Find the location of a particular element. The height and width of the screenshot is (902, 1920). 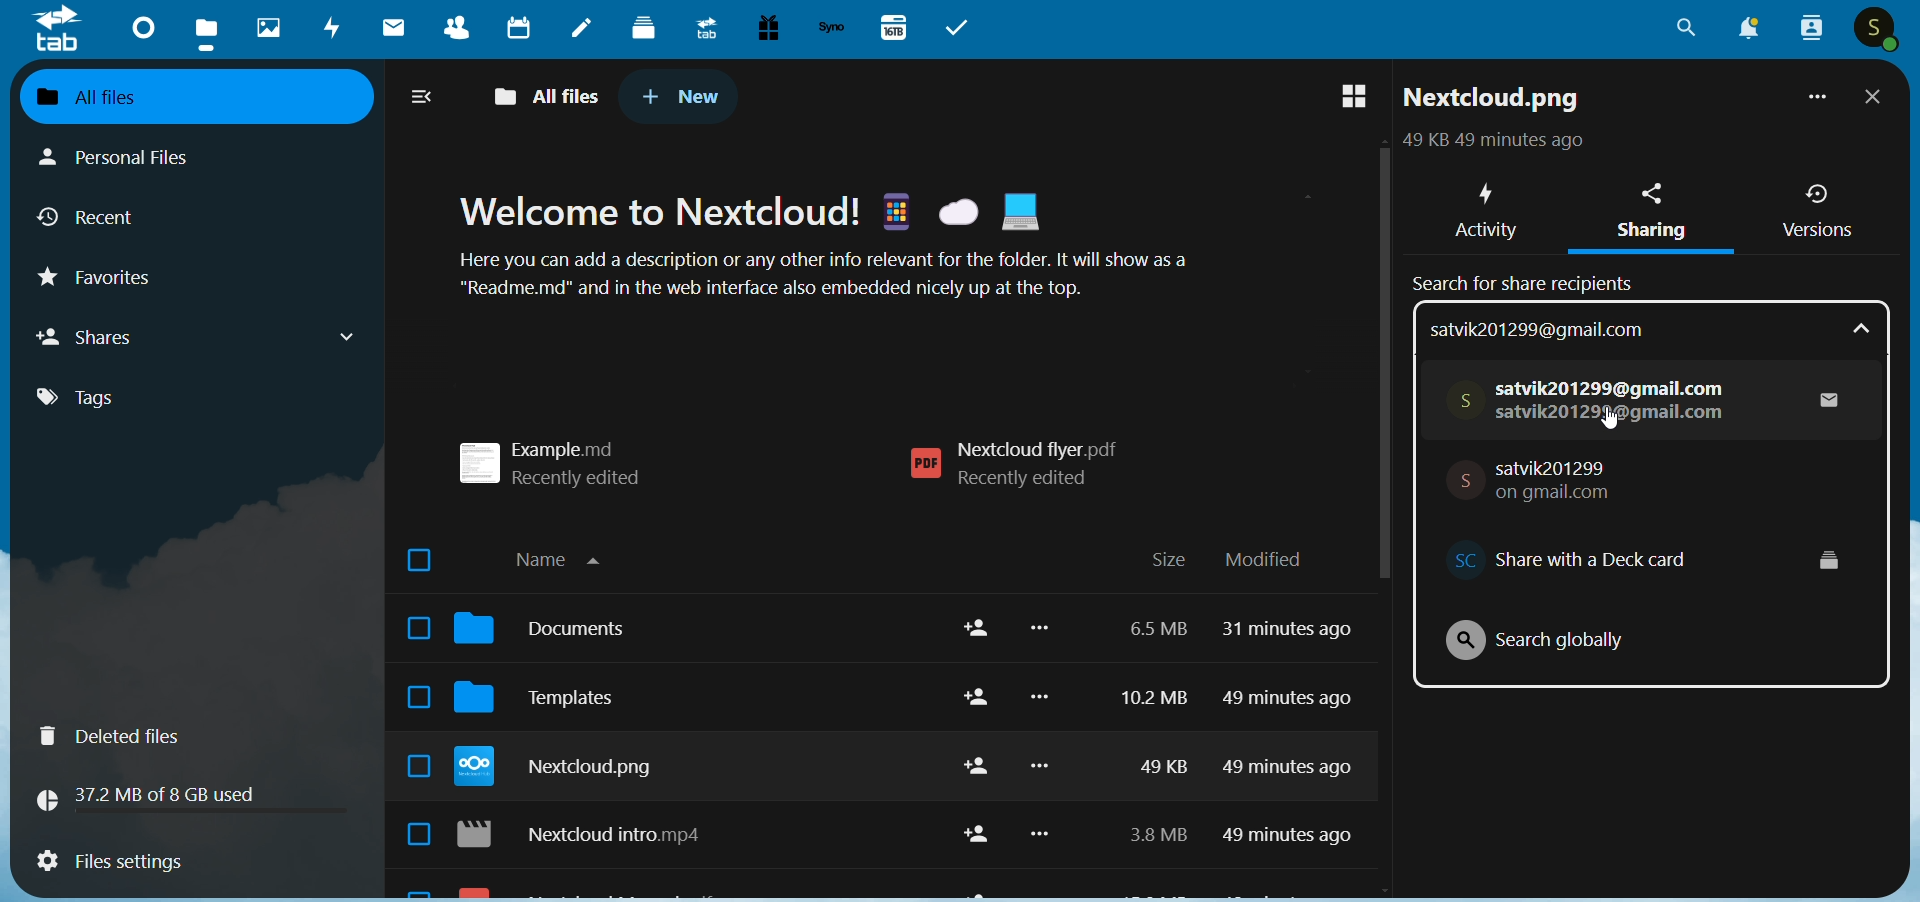

storage is located at coordinates (155, 795).